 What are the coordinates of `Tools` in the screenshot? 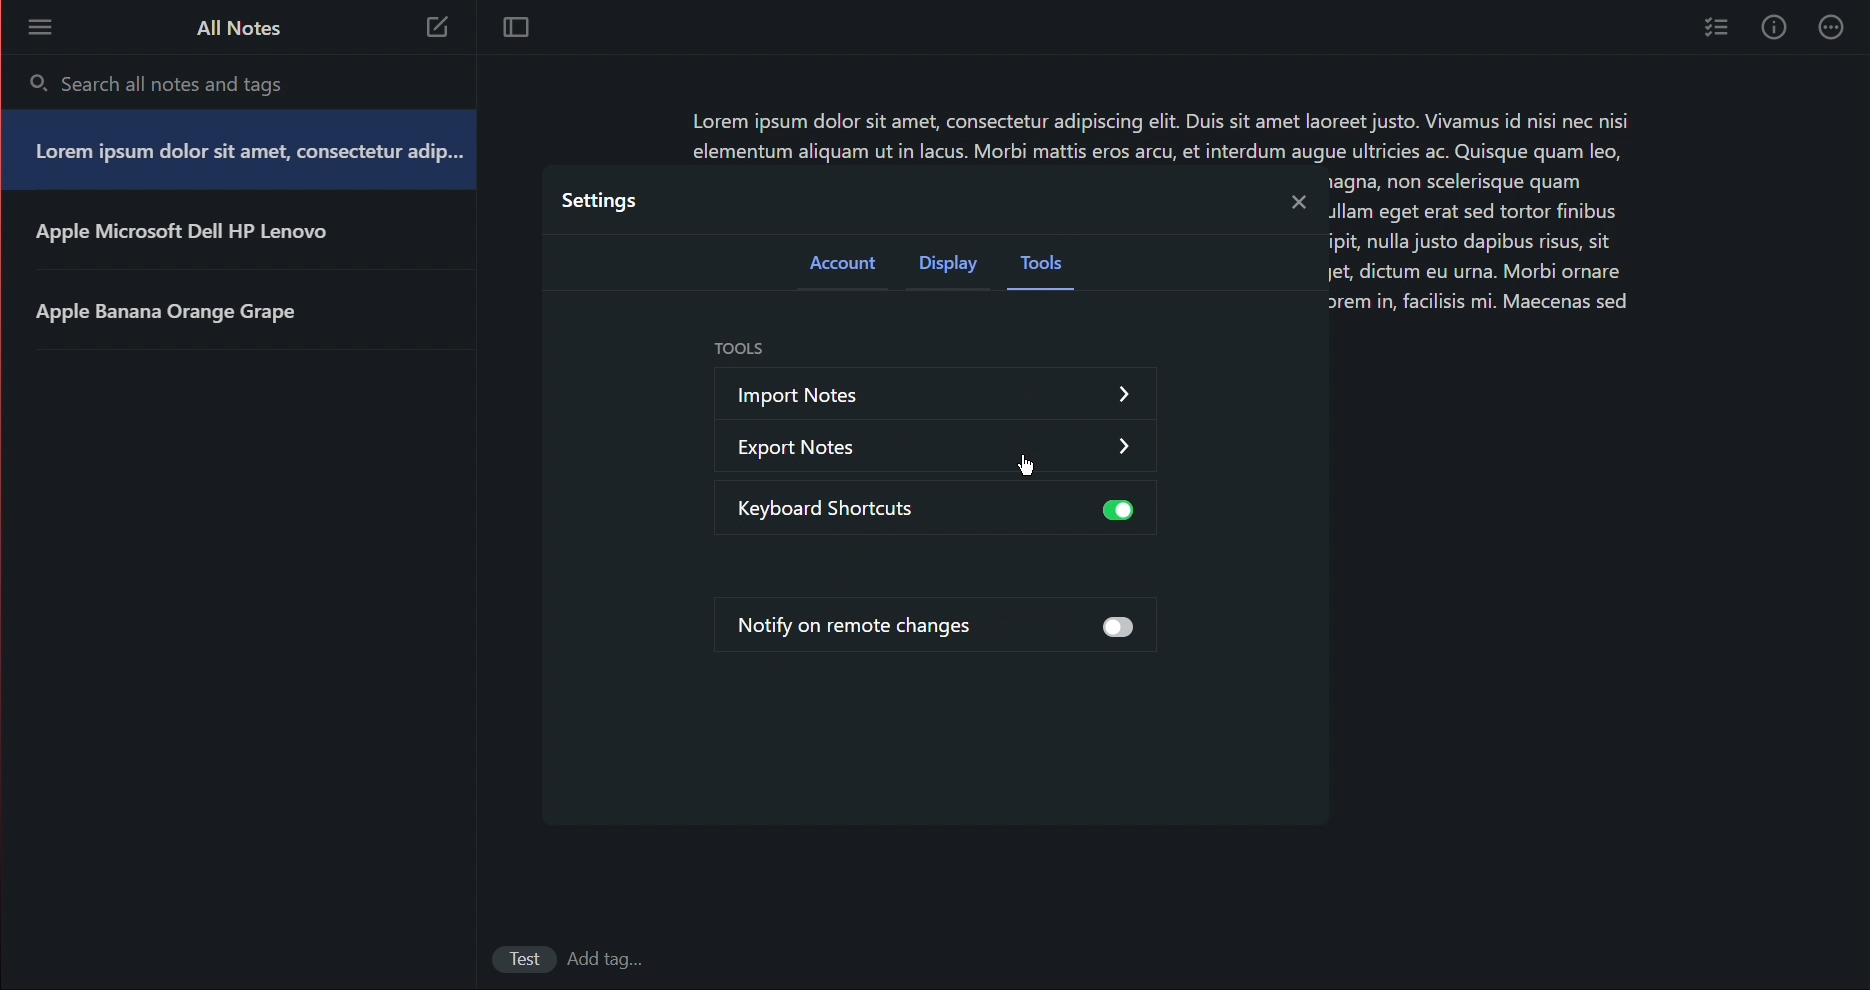 It's located at (1048, 268).